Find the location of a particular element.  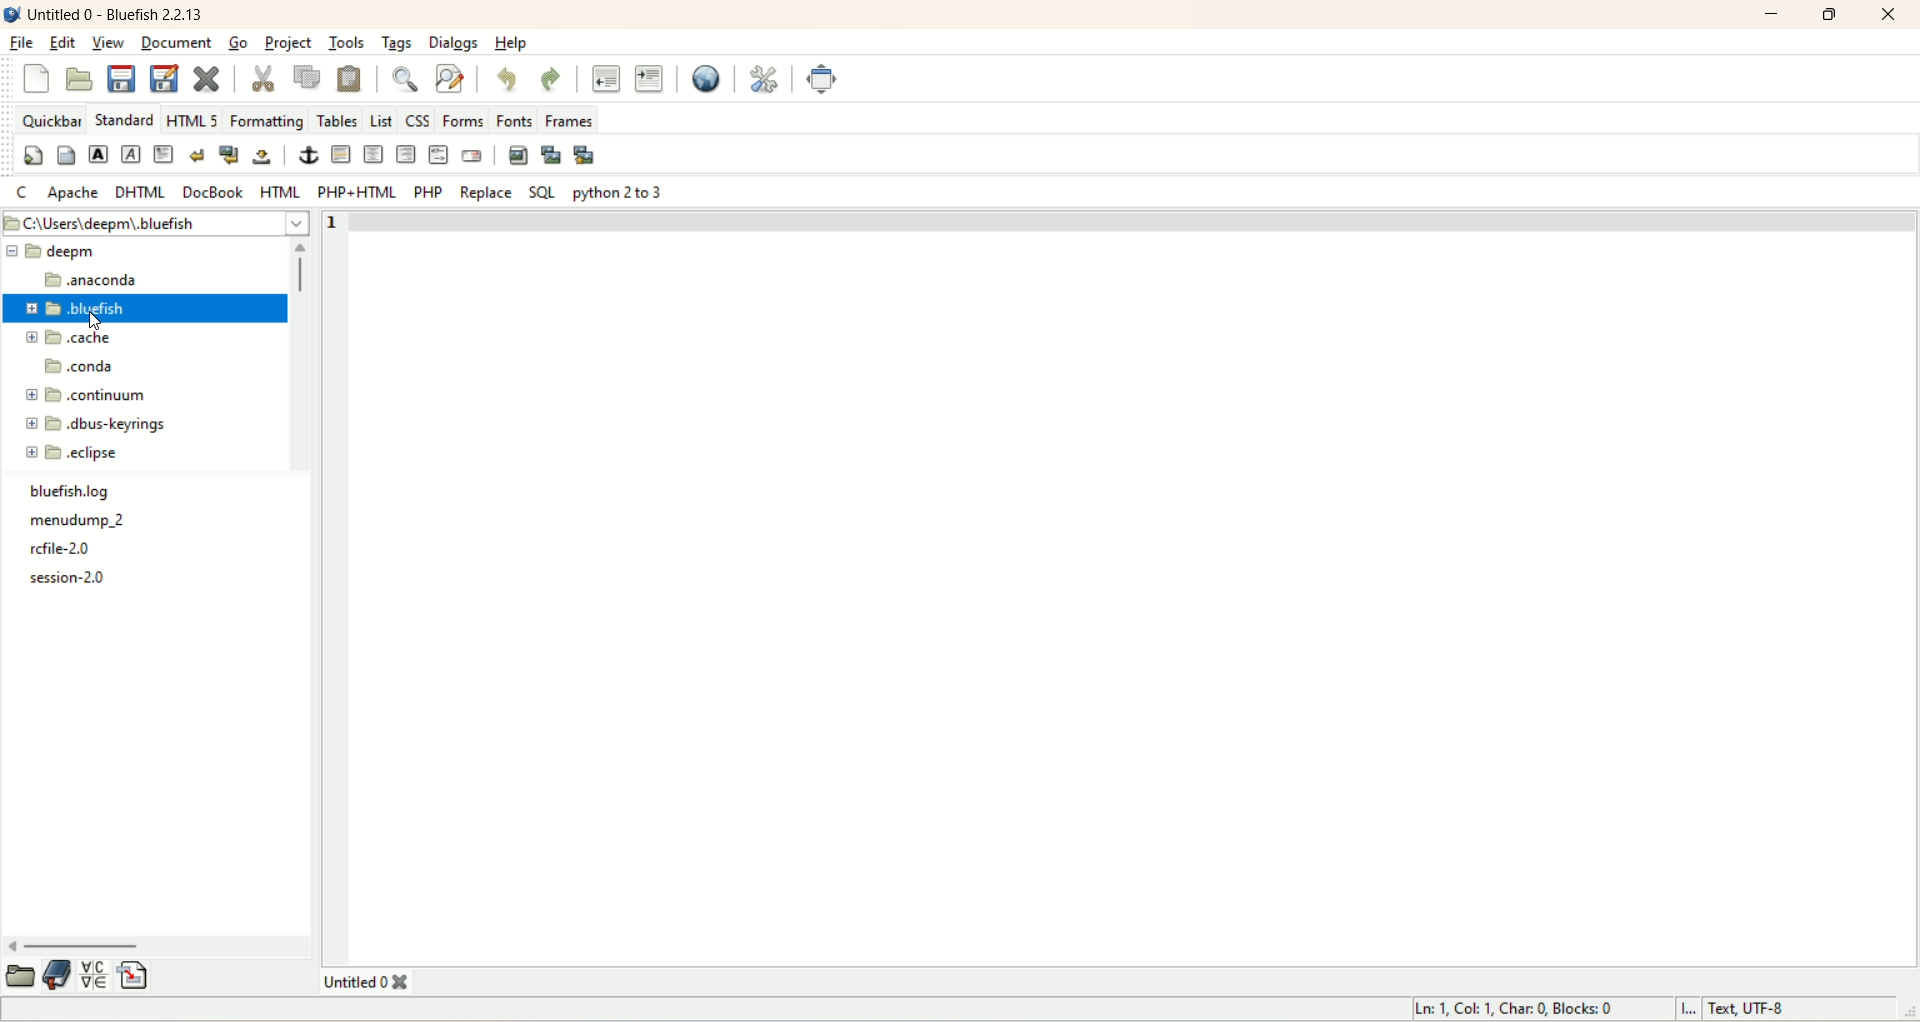

undo is located at coordinates (509, 80).